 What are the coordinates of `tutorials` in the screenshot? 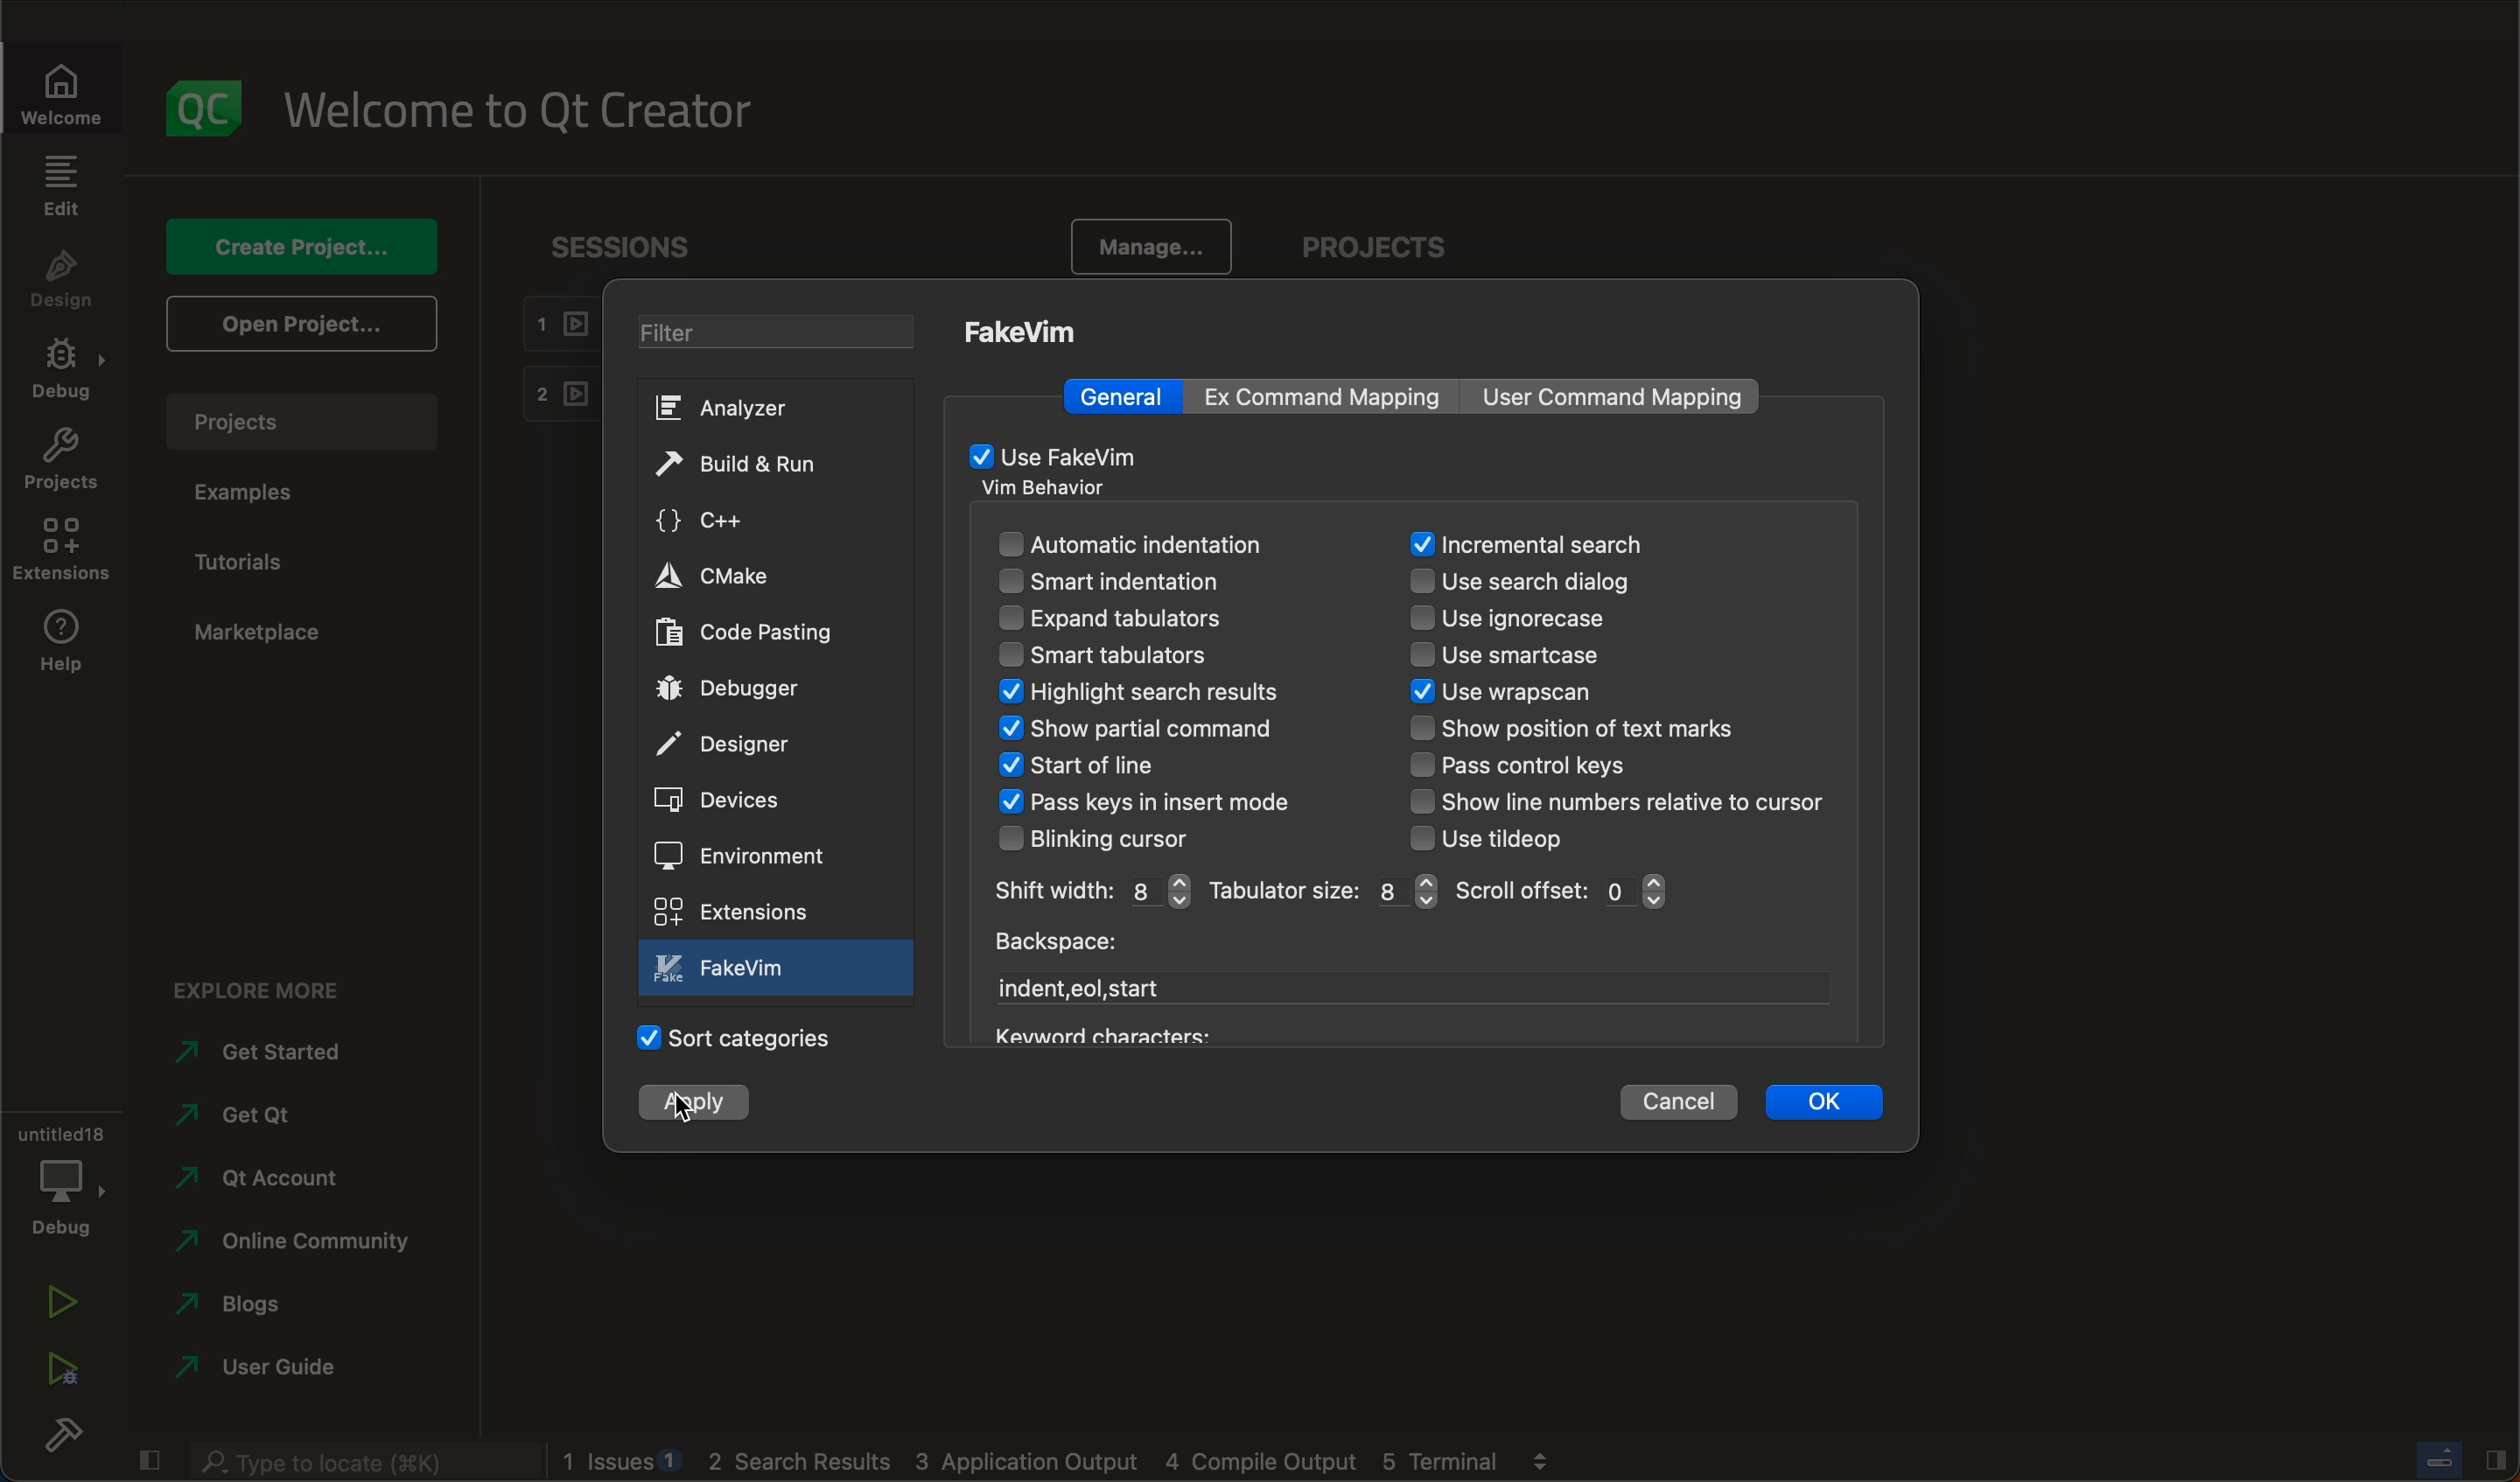 It's located at (265, 558).